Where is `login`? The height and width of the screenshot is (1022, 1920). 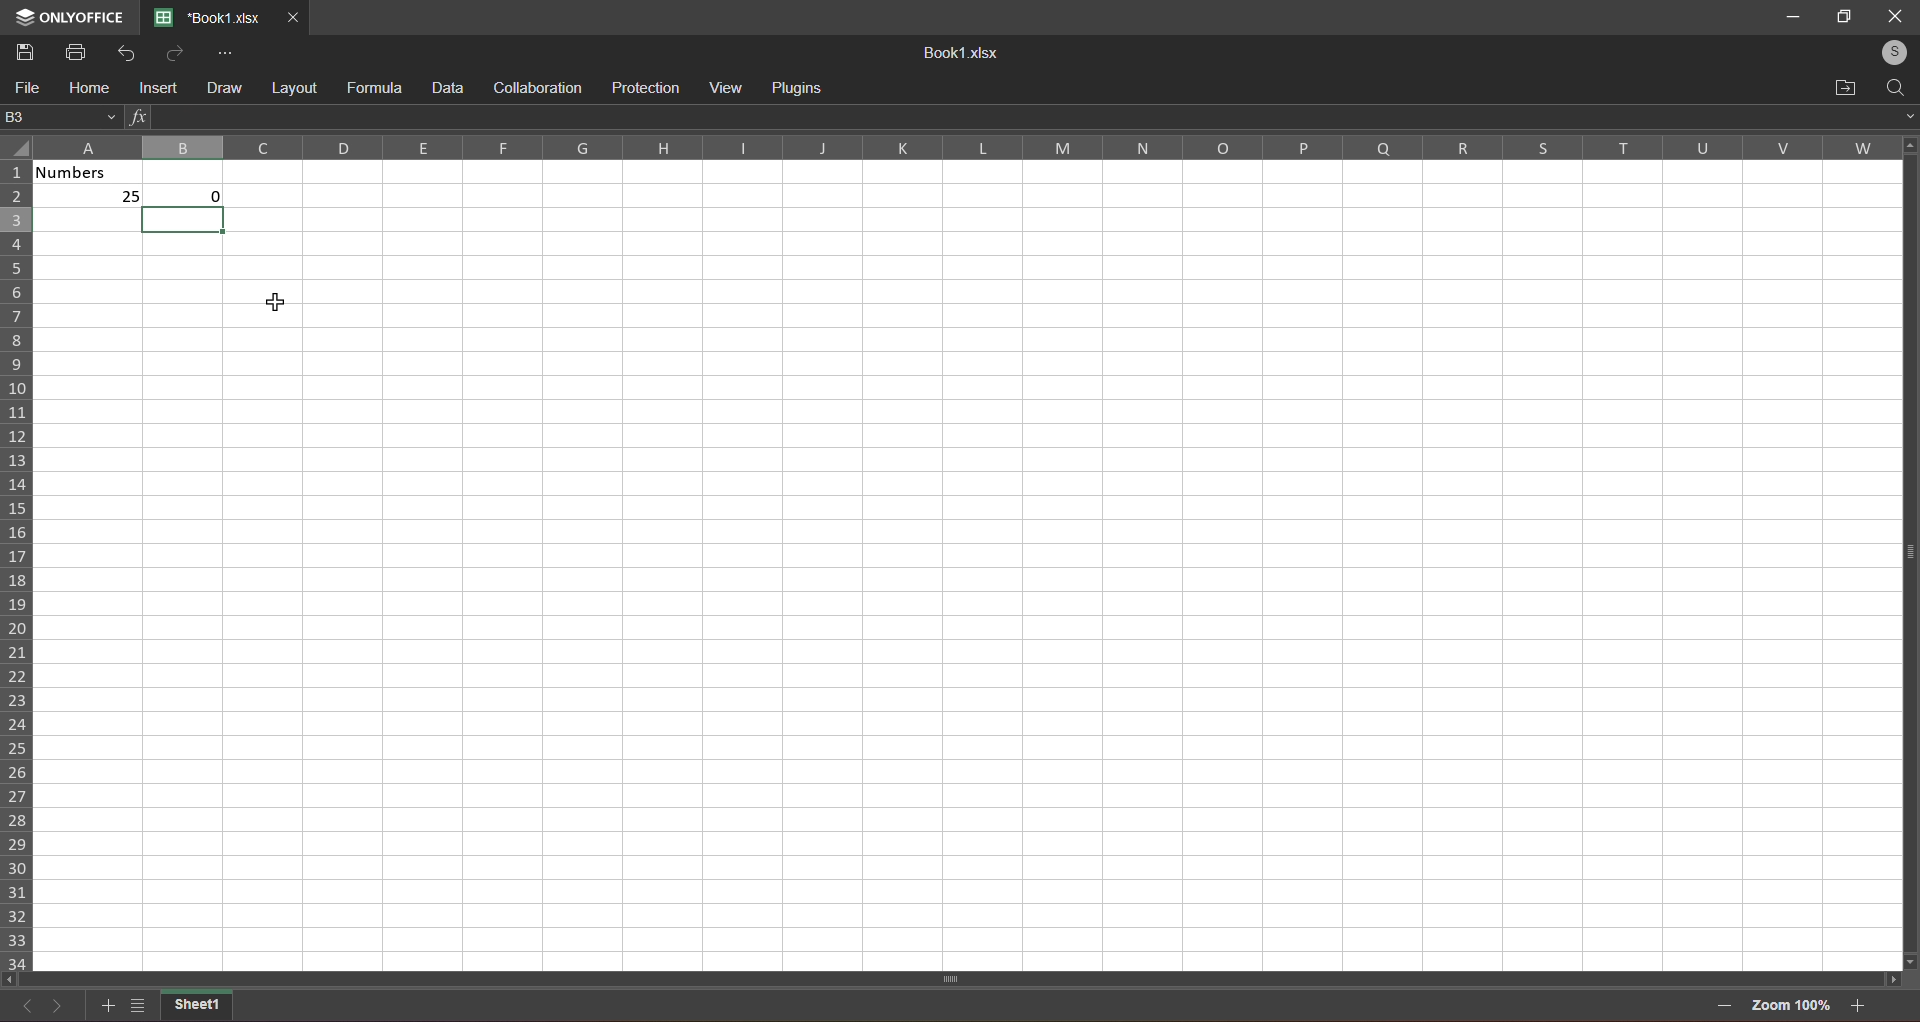
login is located at coordinates (1889, 50).